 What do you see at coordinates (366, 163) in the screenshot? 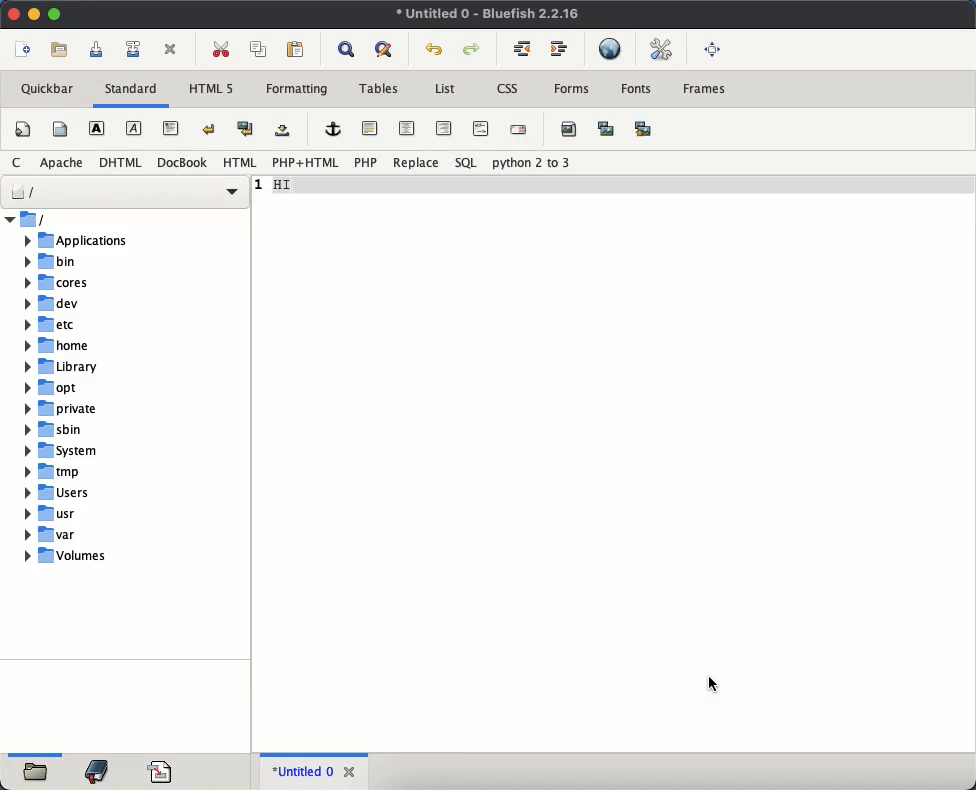
I see `php` at bounding box center [366, 163].